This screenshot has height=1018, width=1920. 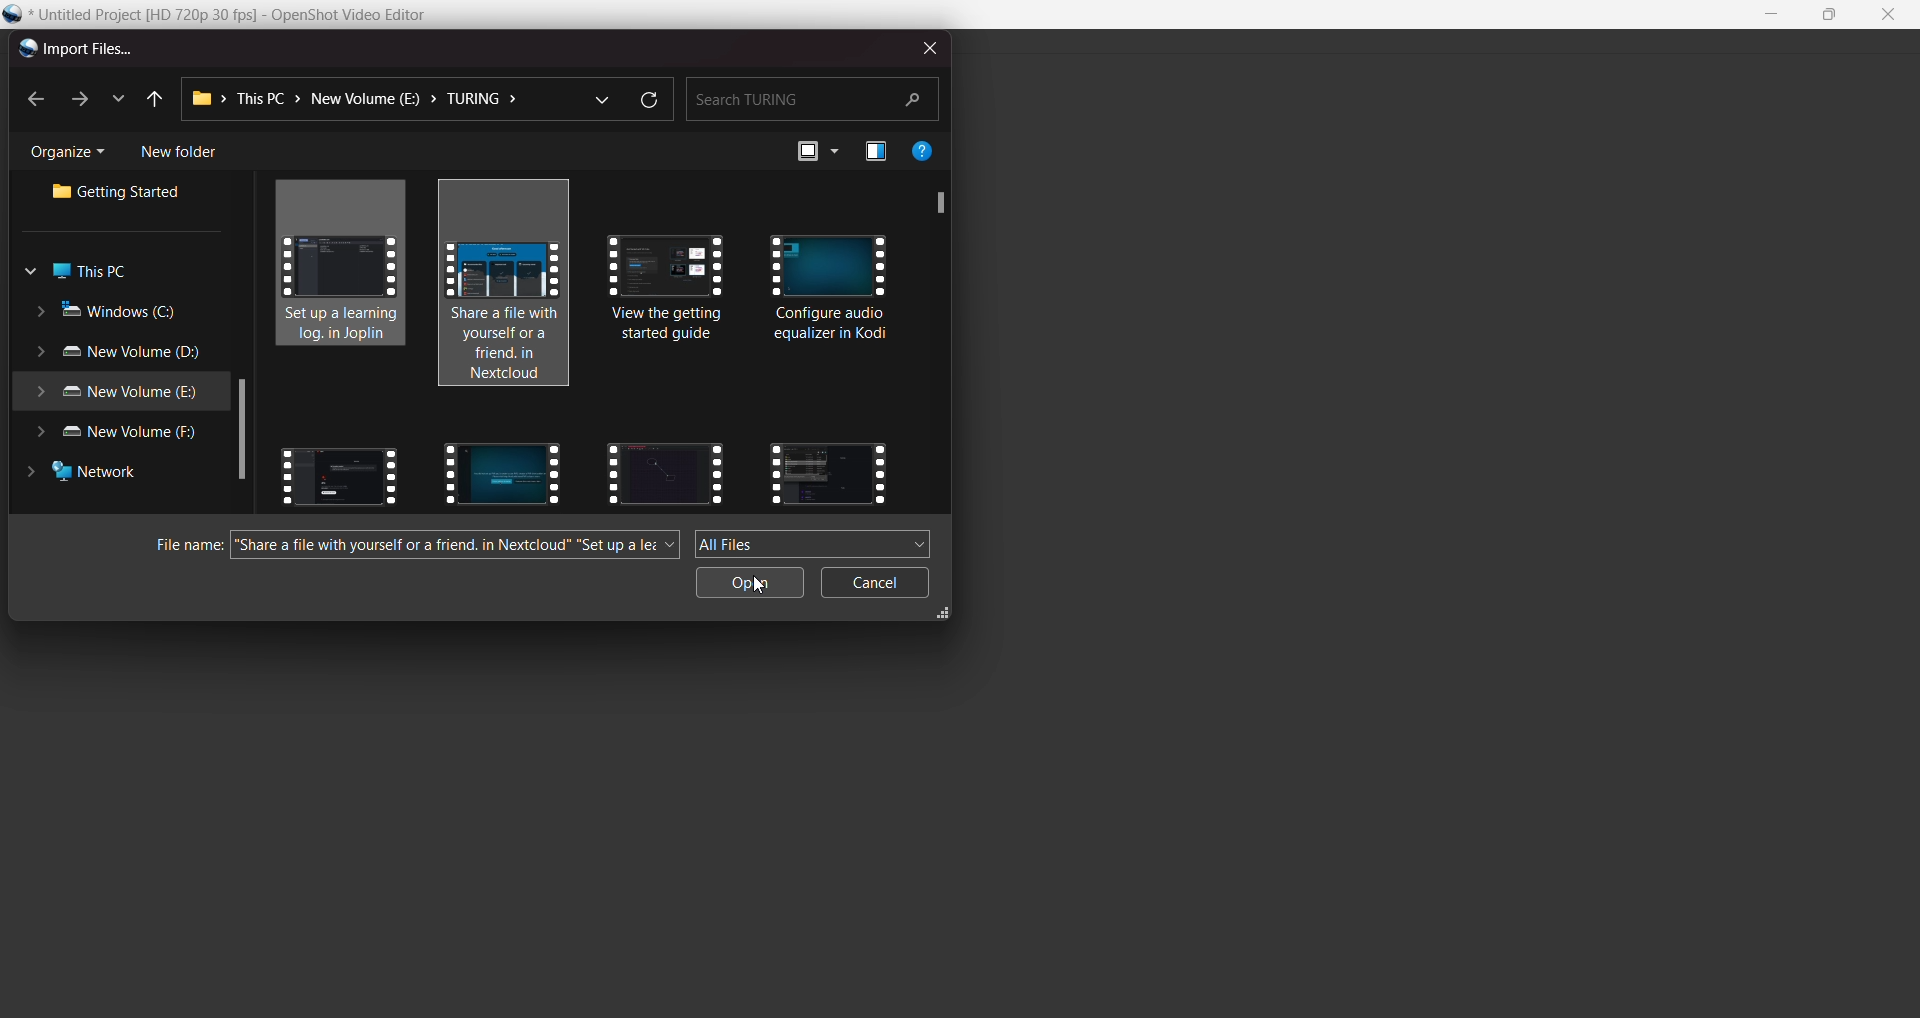 What do you see at coordinates (666, 470) in the screenshot?
I see `videos` at bounding box center [666, 470].